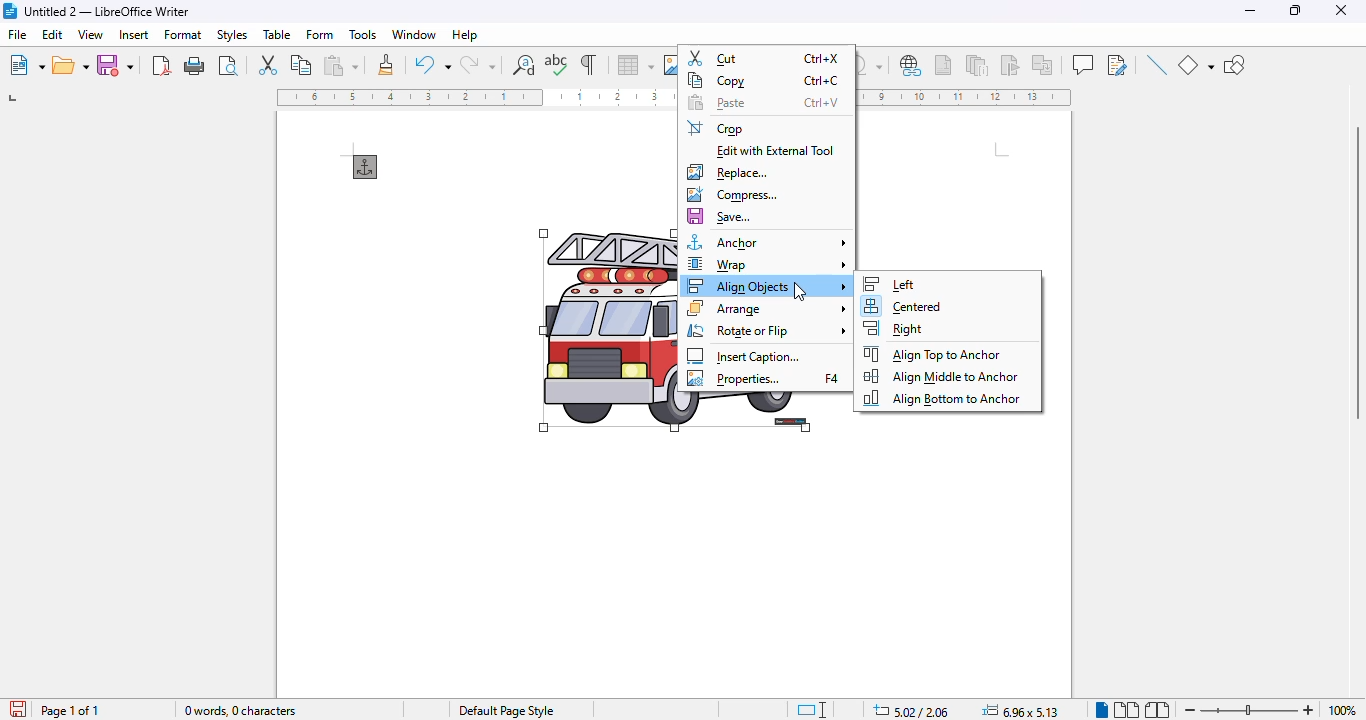 Image resolution: width=1366 pixels, height=720 pixels. Describe the element at coordinates (765, 58) in the screenshot. I see `cut` at that location.